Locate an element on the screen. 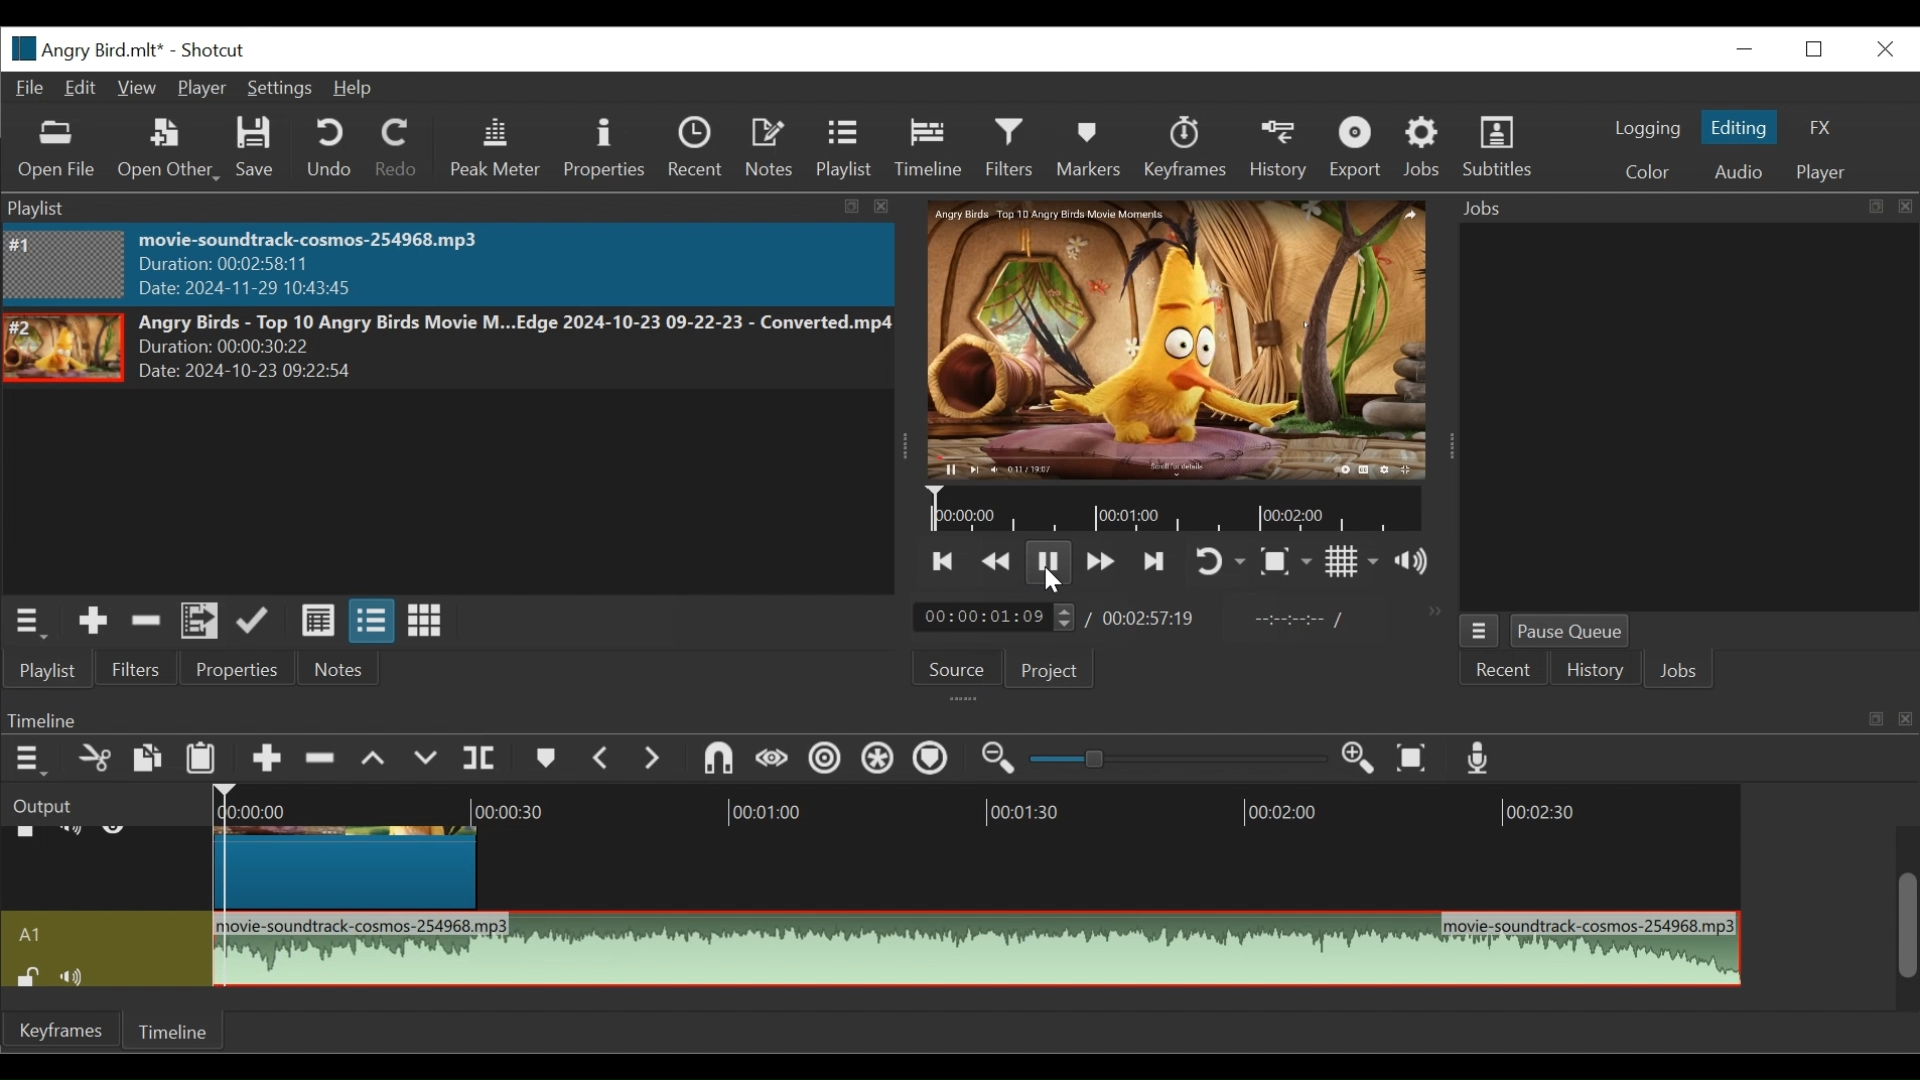 This screenshot has width=1920, height=1080. Video track is located at coordinates (107, 869).